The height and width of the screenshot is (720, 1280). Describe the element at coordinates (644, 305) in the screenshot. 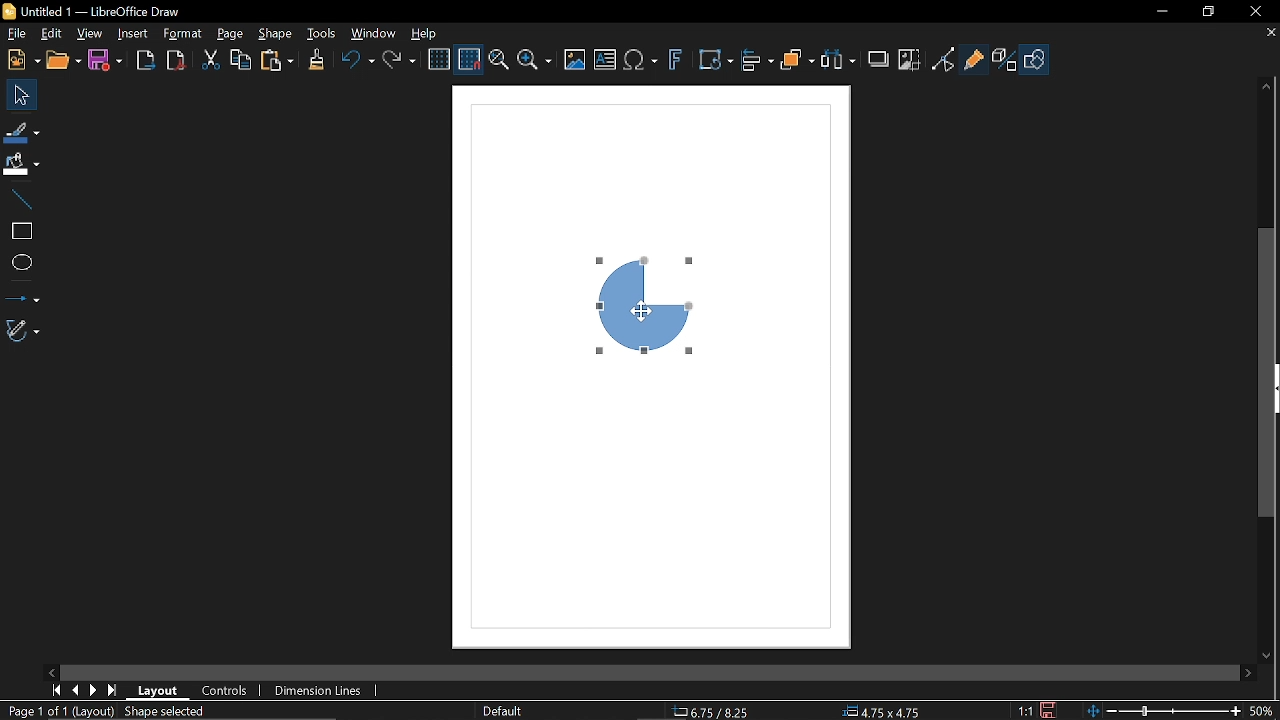

I see `cursor` at that location.